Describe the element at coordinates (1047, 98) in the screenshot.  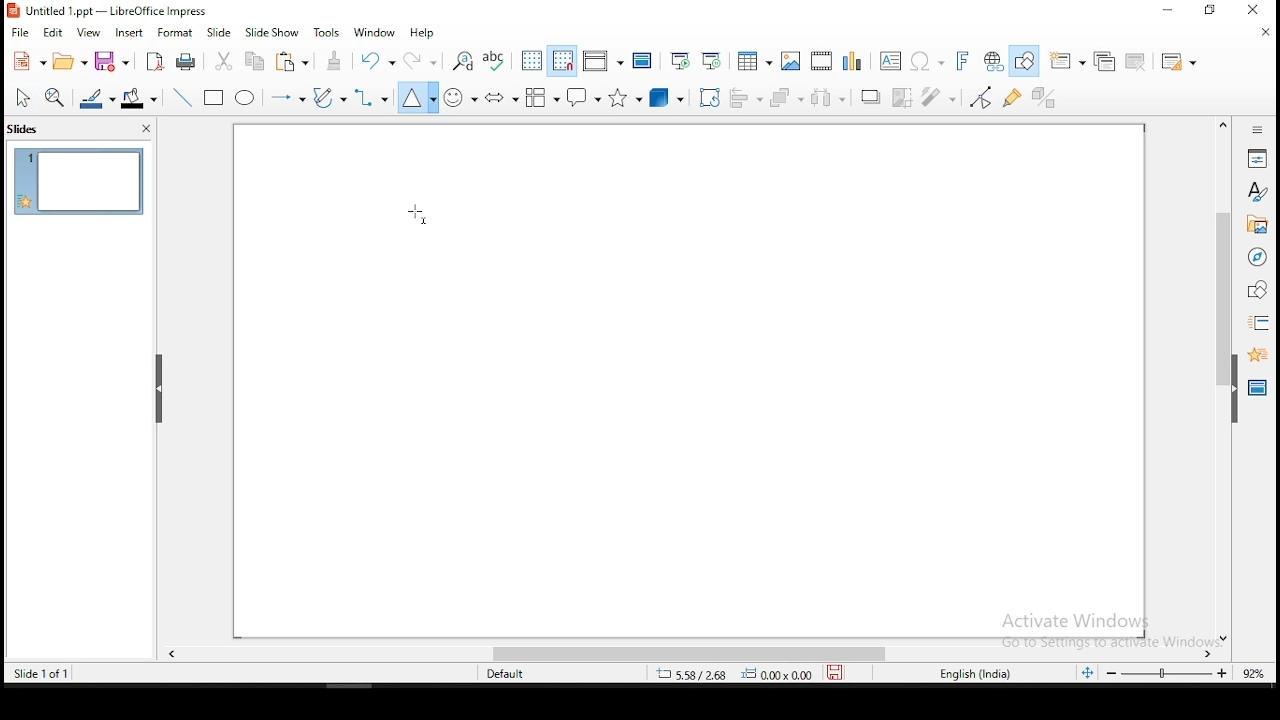
I see `toggle extrusiuon` at that location.